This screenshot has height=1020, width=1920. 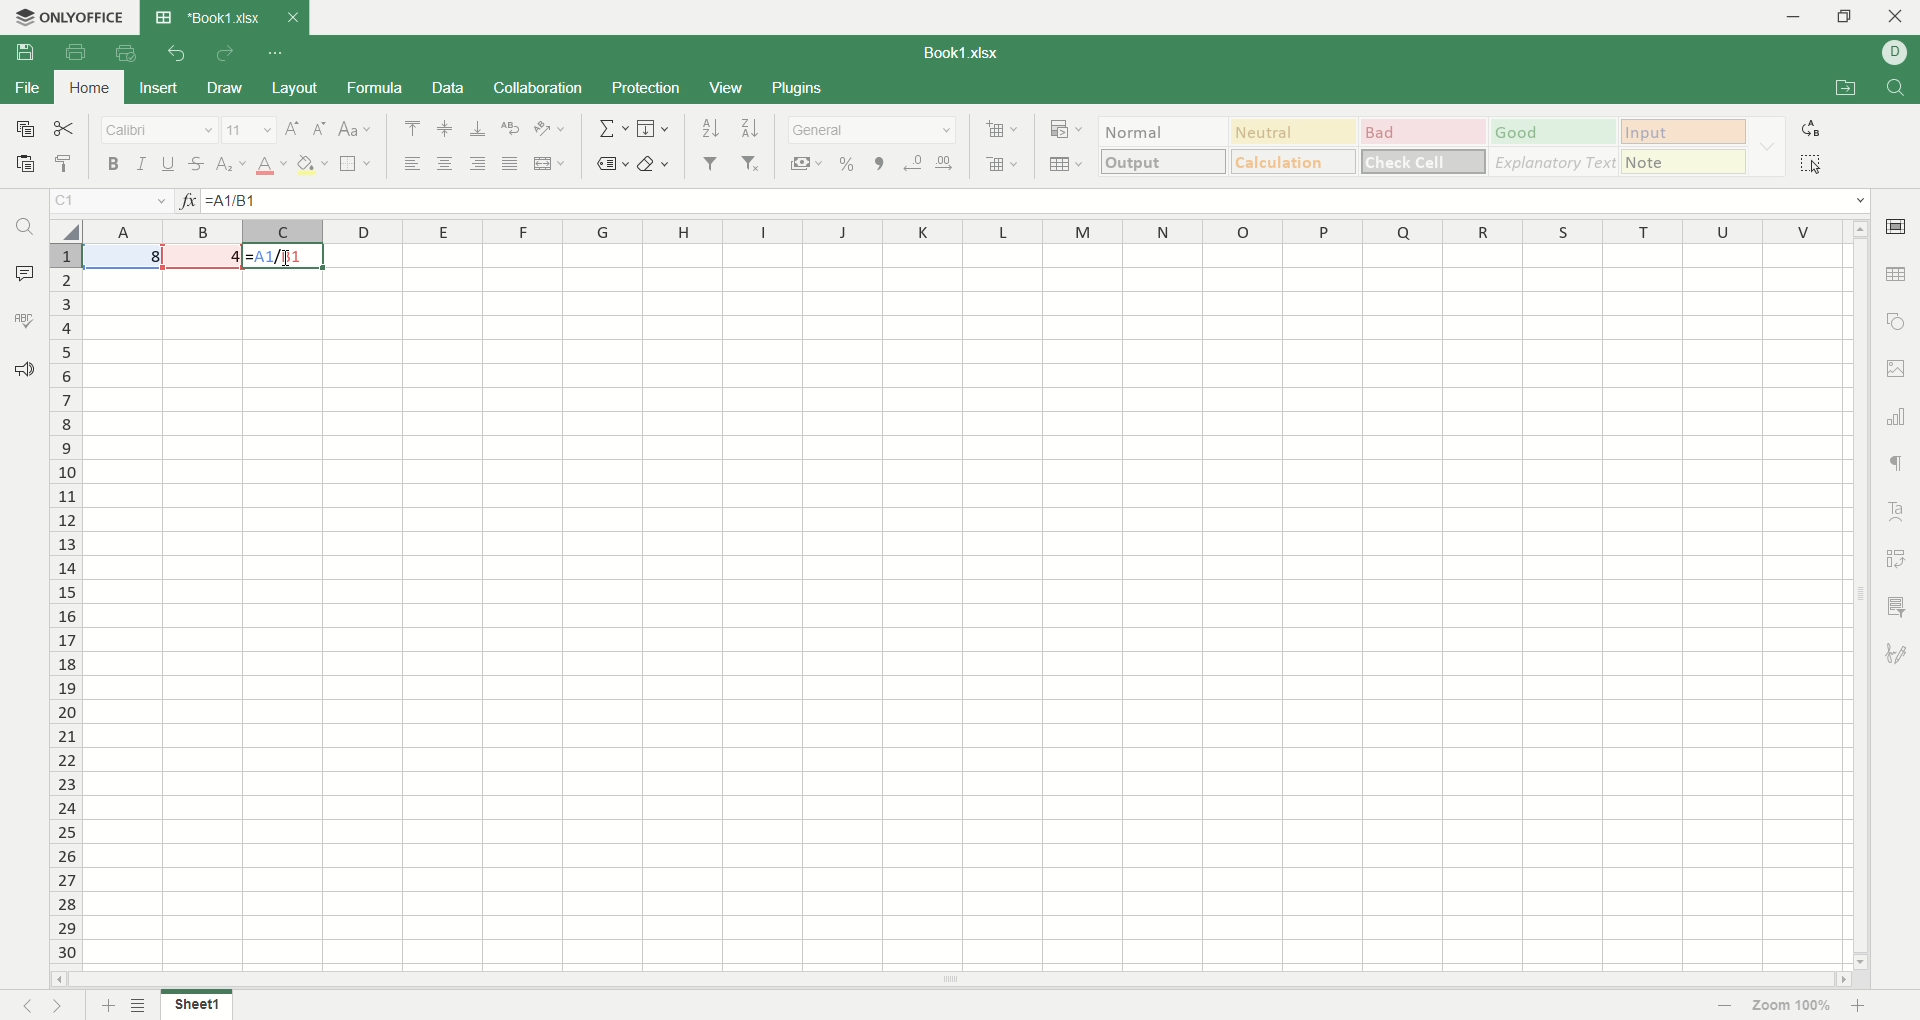 What do you see at coordinates (355, 129) in the screenshot?
I see `change case` at bounding box center [355, 129].